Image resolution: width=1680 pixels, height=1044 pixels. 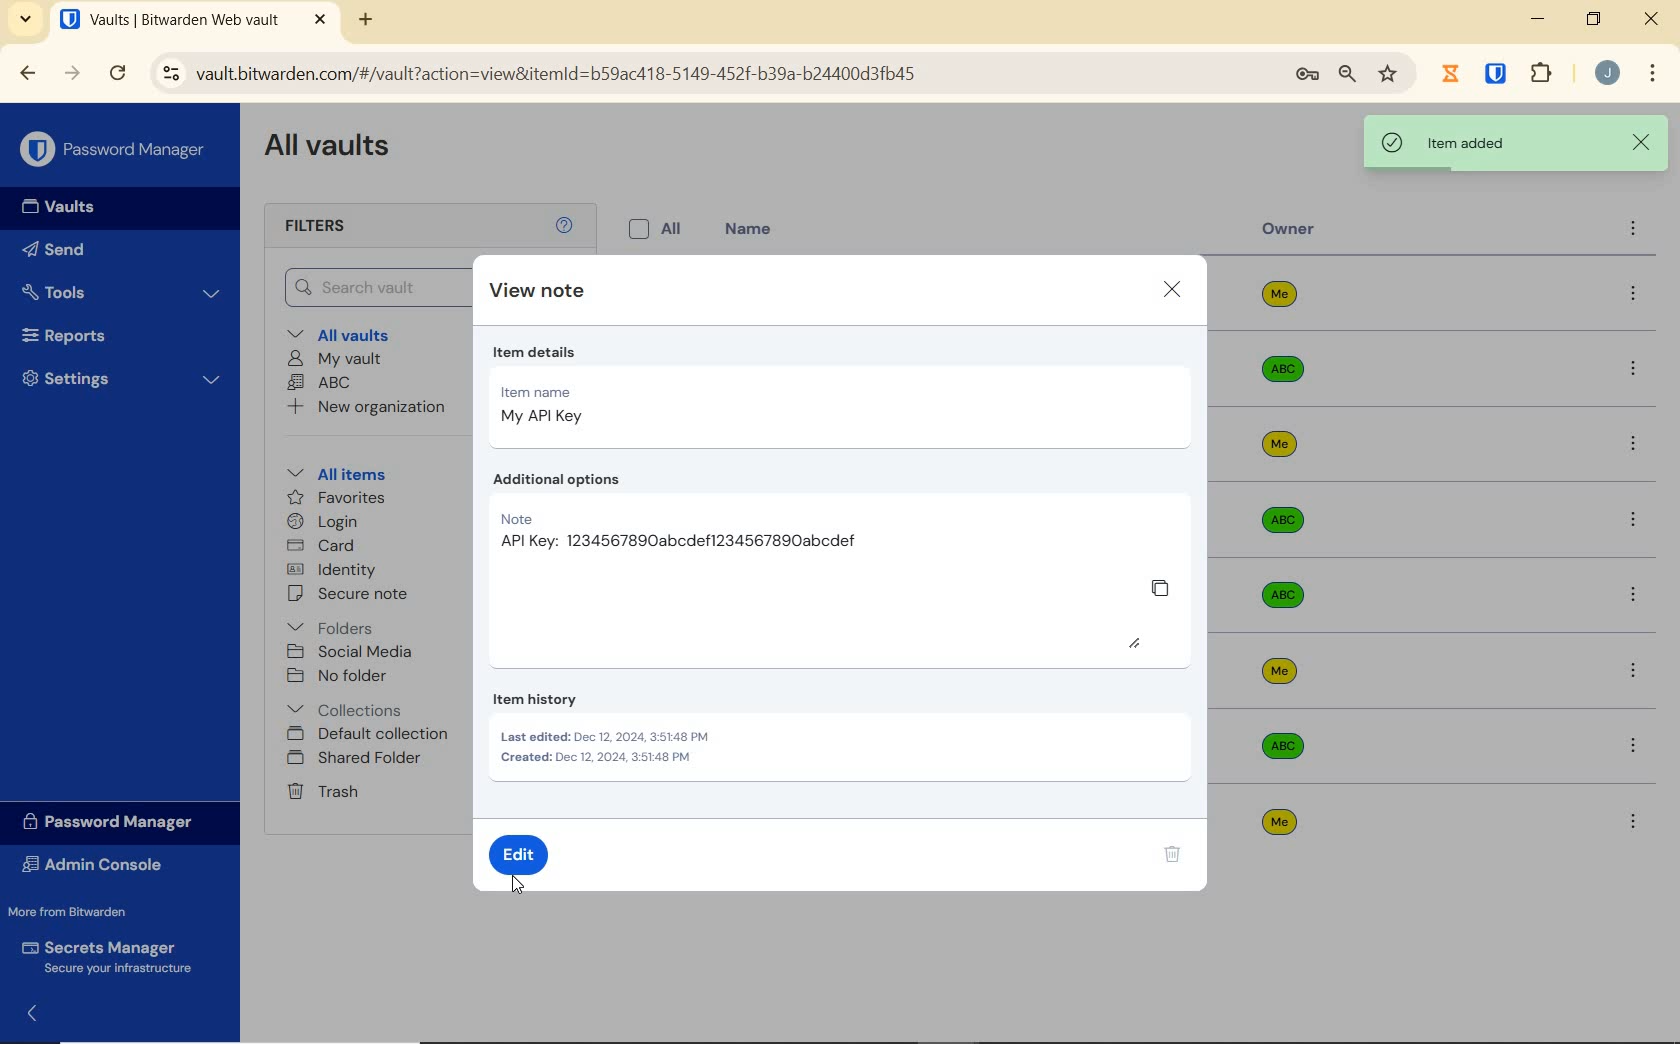 I want to click on FORWARD, so click(x=73, y=75).